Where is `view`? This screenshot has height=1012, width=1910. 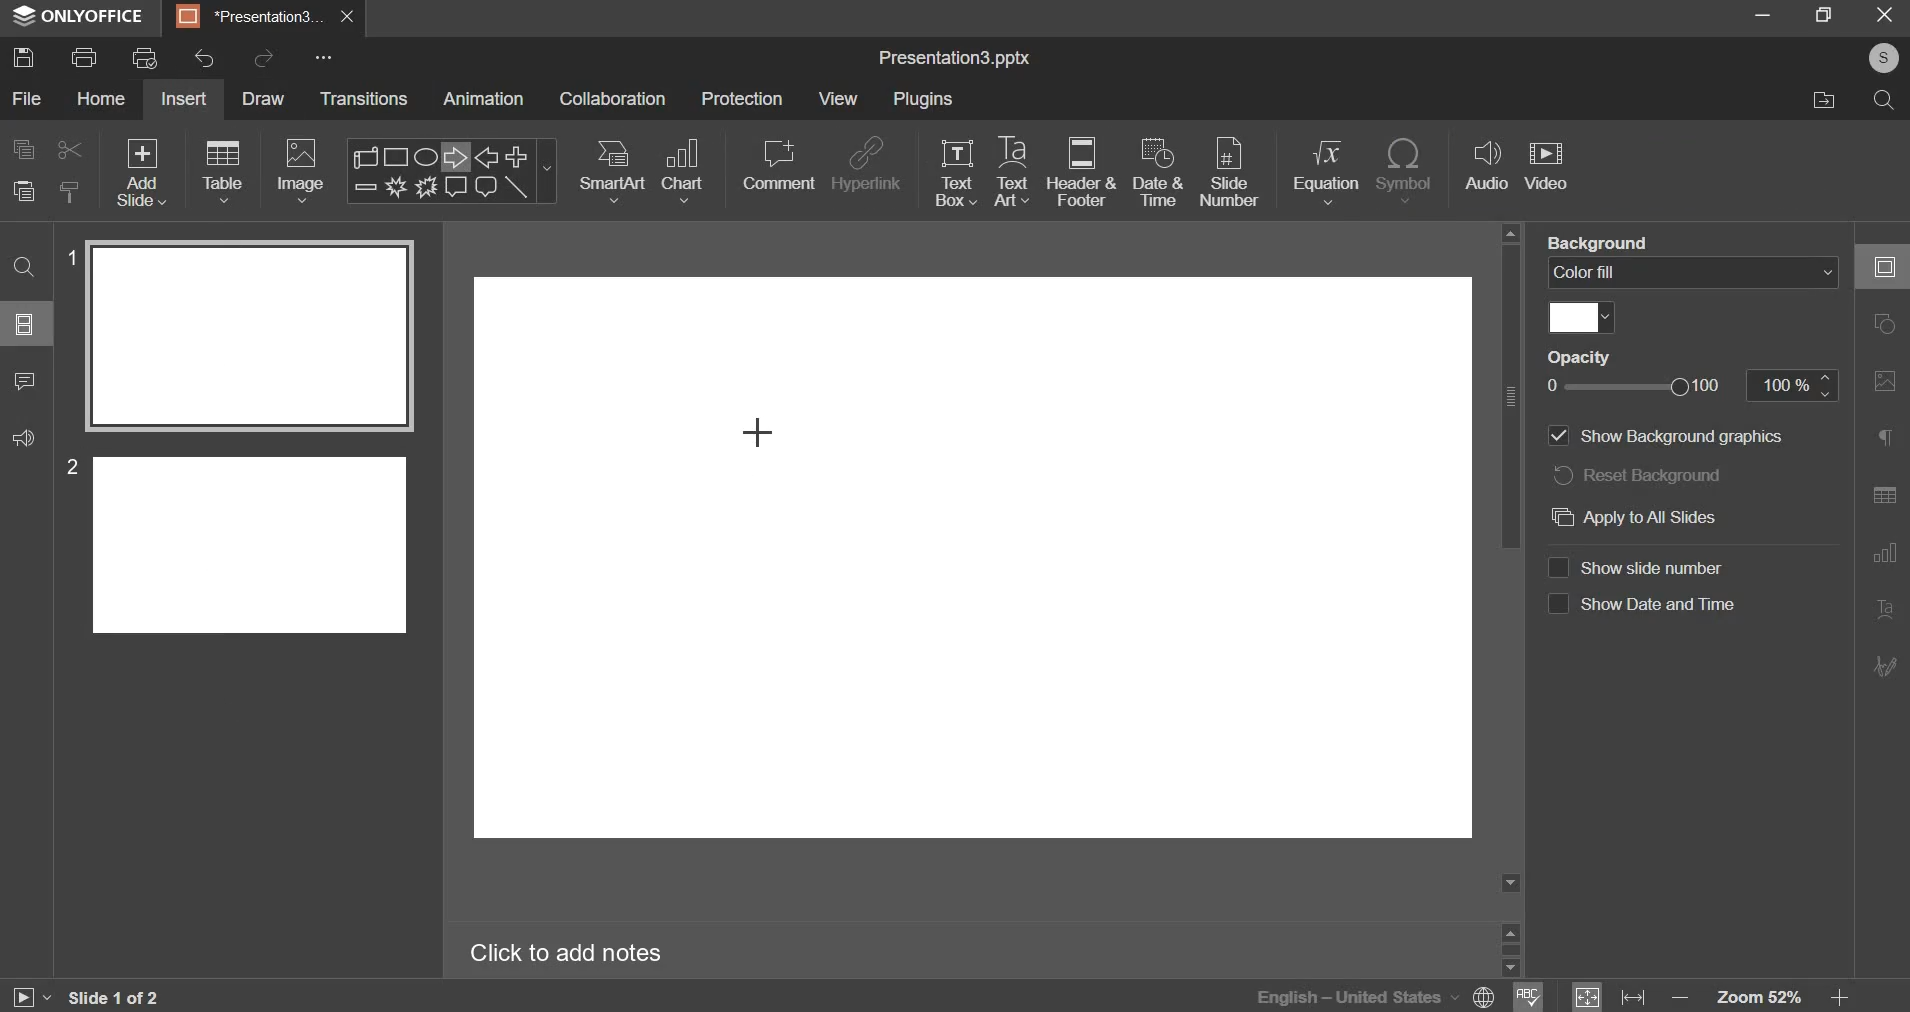 view is located at coordinates (837, 100).